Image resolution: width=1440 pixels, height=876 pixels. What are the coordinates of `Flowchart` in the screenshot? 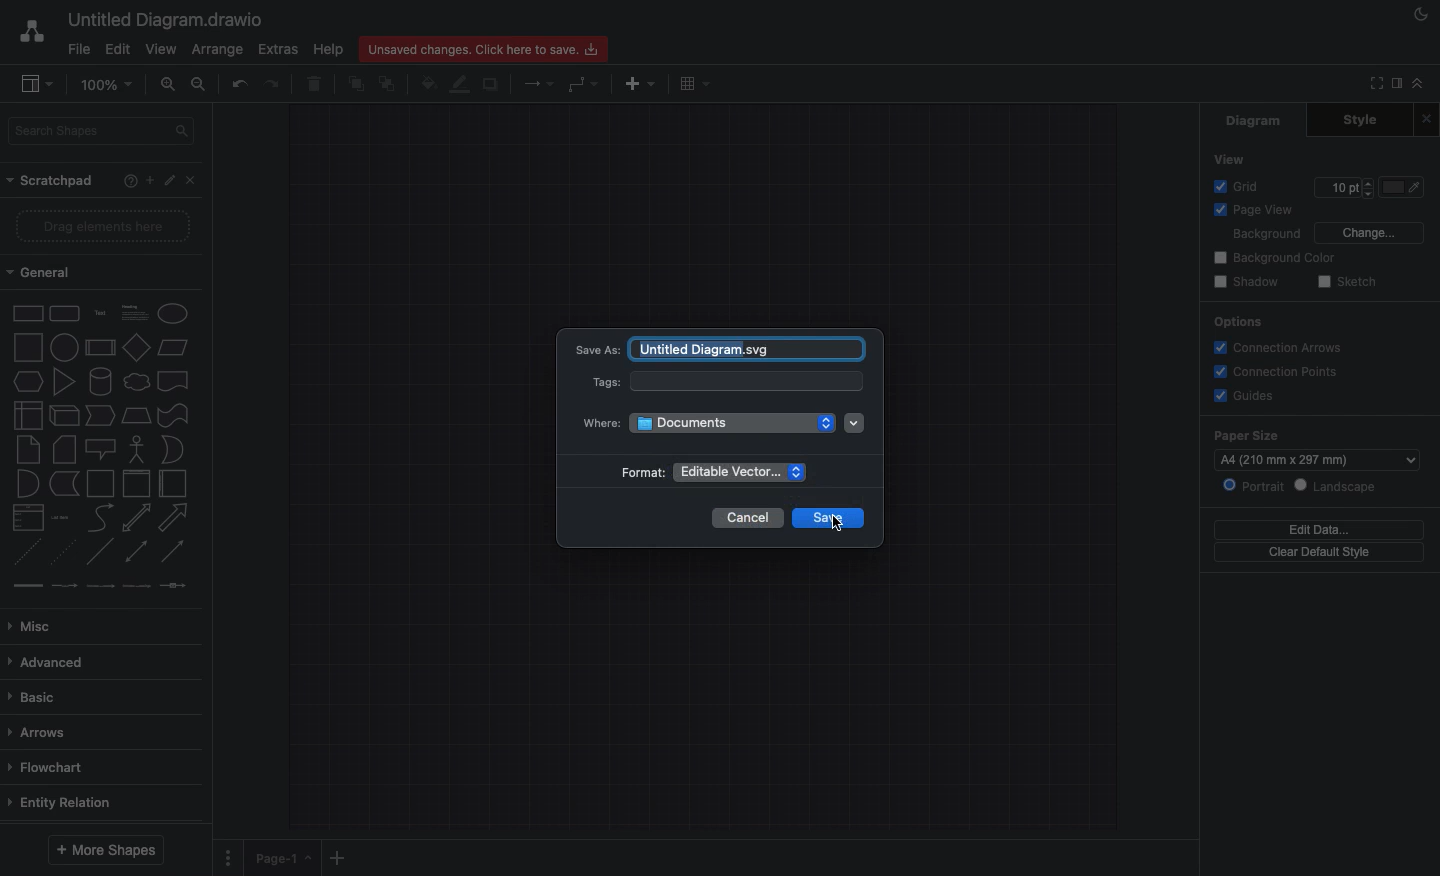 It's located at (45, 768).